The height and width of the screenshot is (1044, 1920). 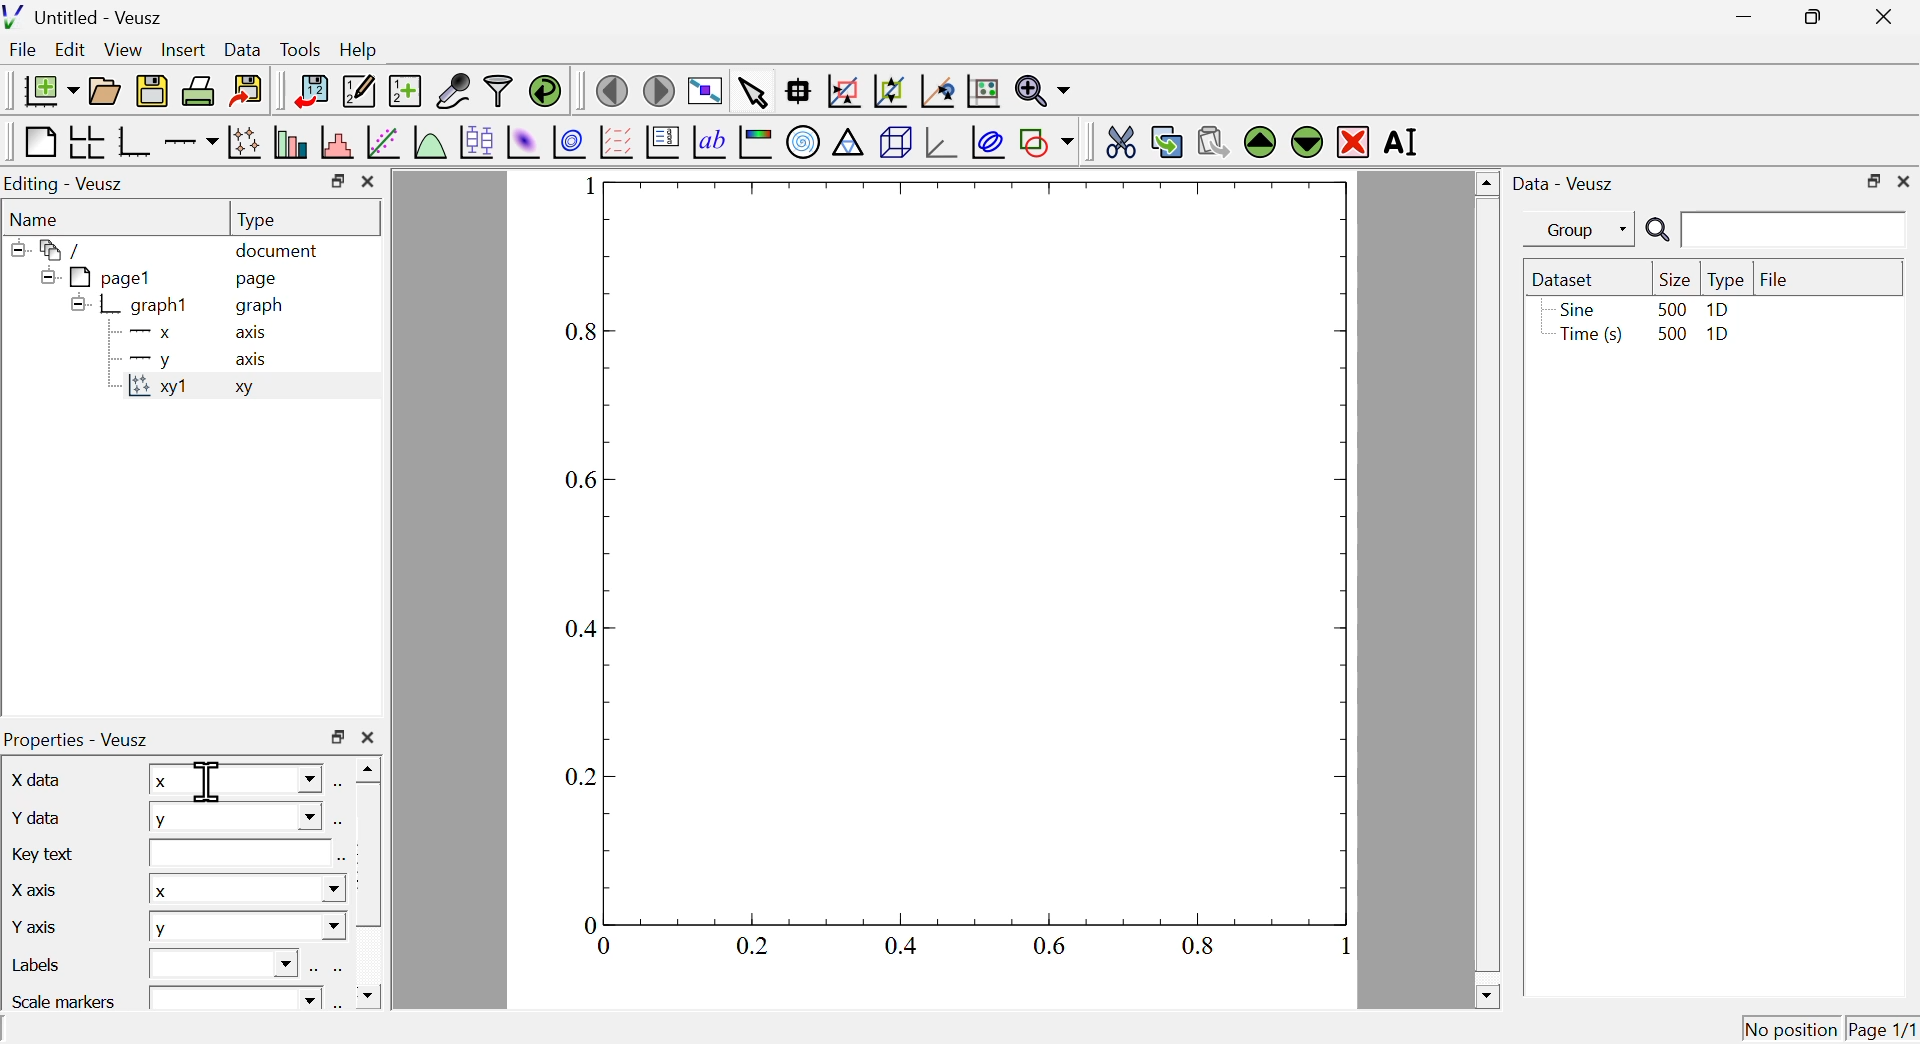 I want to click on add a shape to the plot, so click(x=1047, y=142).